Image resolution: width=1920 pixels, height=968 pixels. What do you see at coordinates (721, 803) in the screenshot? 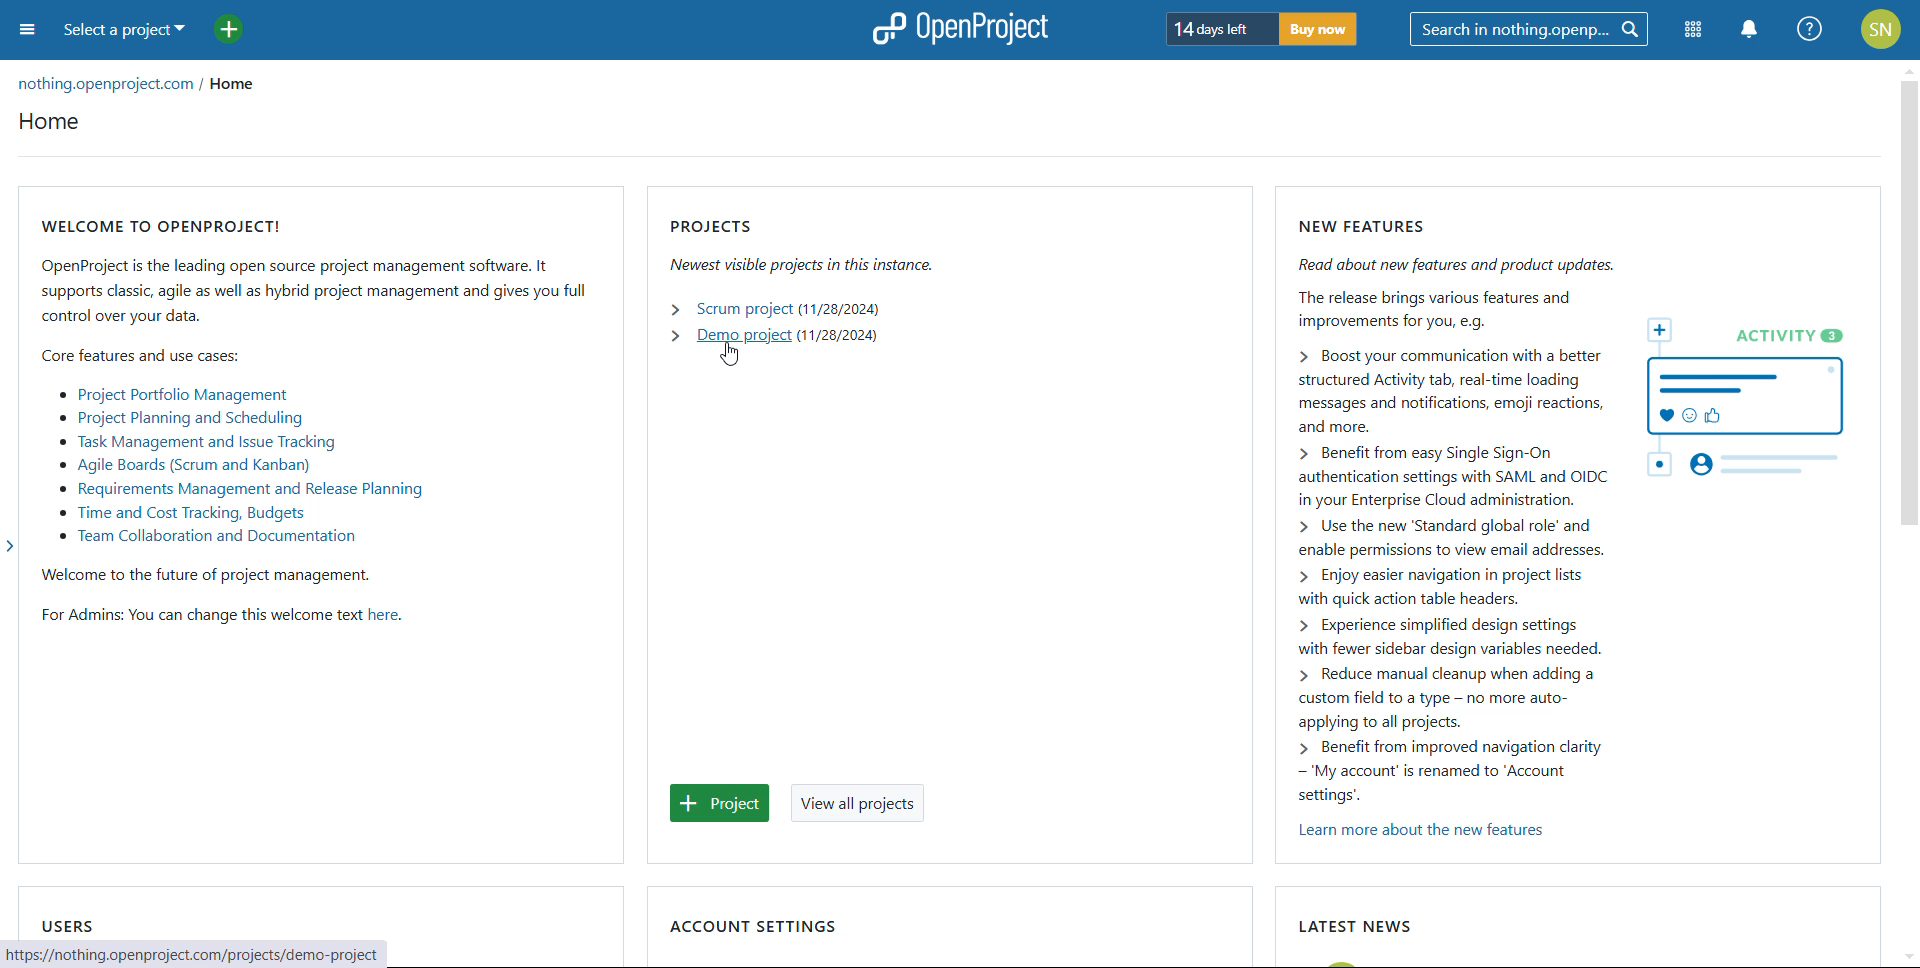
I see `add project` at bounding box center [721, 803].